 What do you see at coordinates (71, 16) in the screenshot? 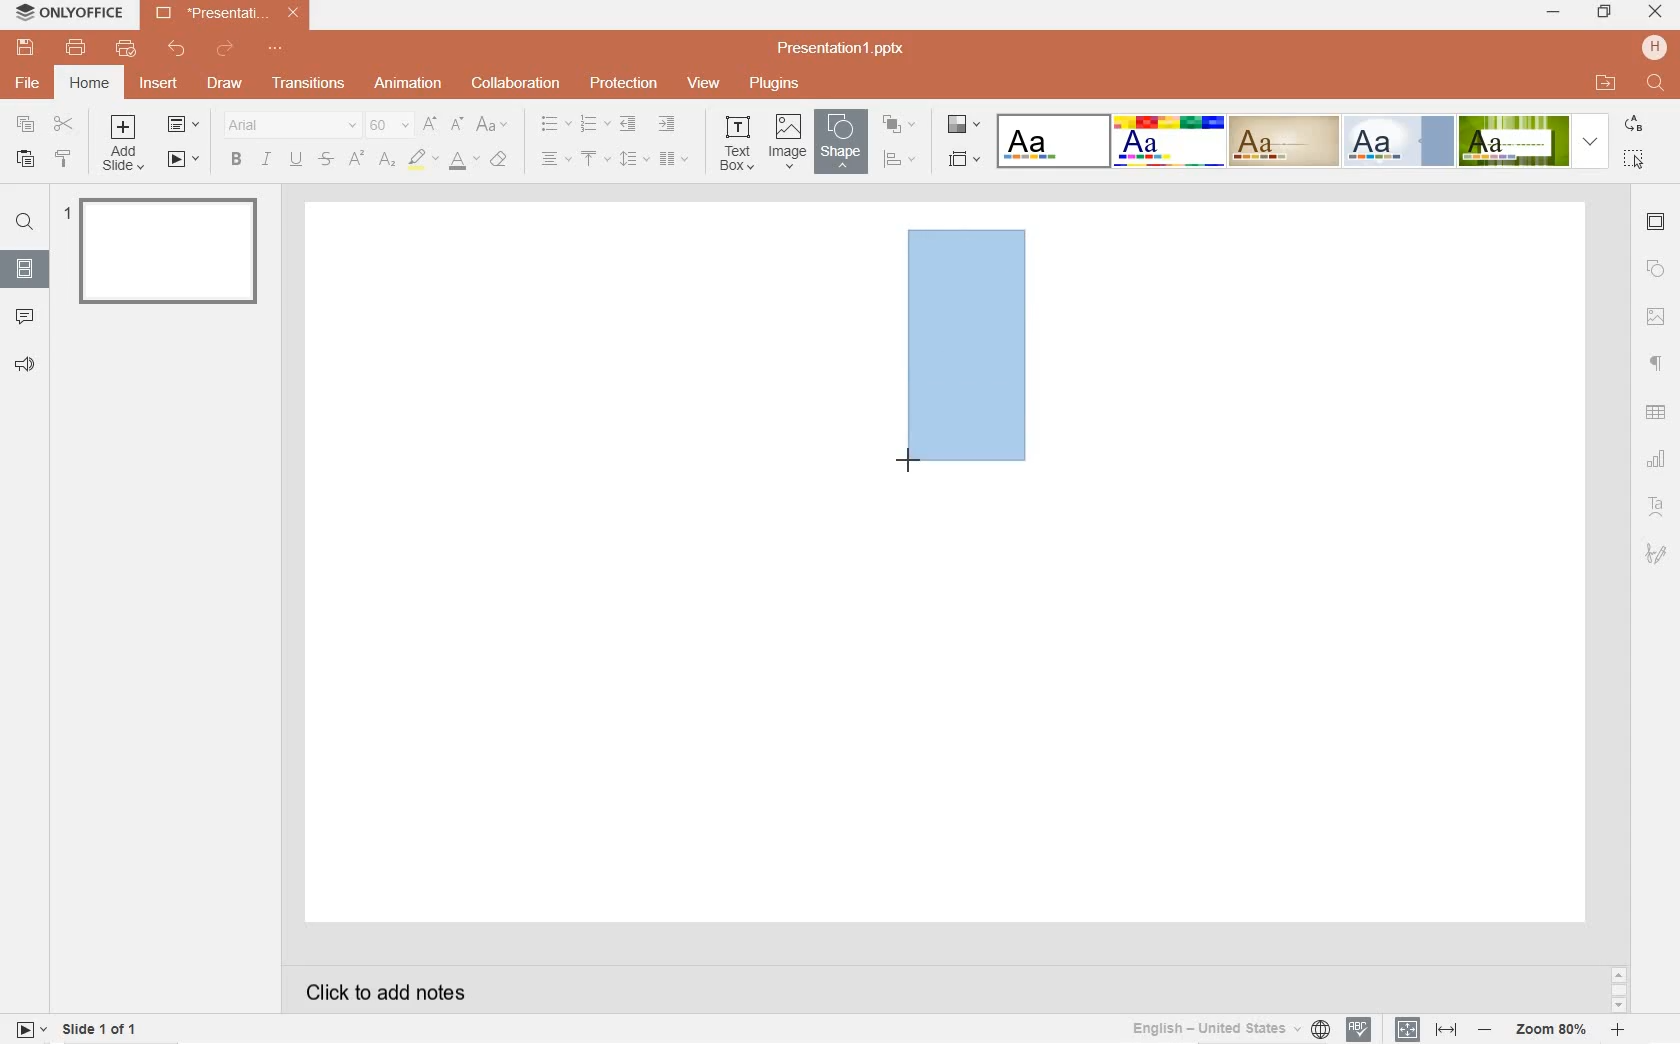
I see `ONLYOFFICE` at bounding box center [71, 16].